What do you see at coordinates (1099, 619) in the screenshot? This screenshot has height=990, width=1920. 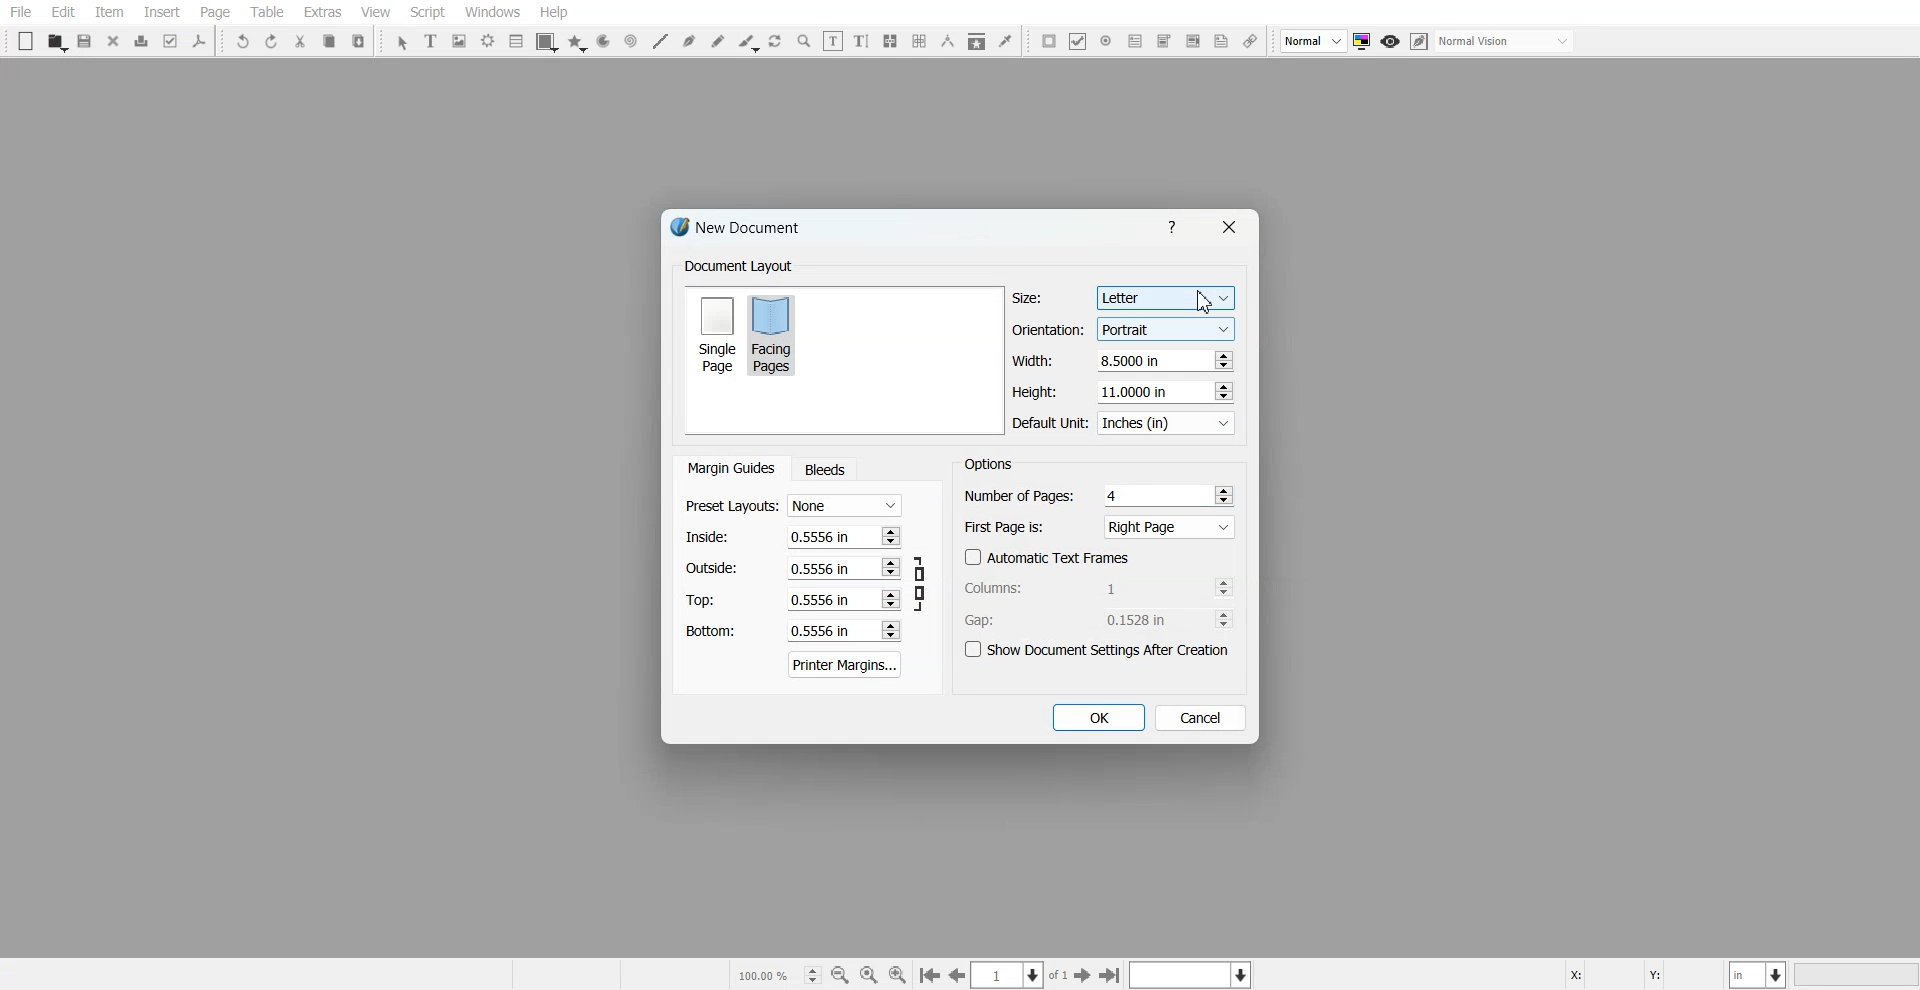 I see `Gap Adjuster` at bounding box center [1099, 619].